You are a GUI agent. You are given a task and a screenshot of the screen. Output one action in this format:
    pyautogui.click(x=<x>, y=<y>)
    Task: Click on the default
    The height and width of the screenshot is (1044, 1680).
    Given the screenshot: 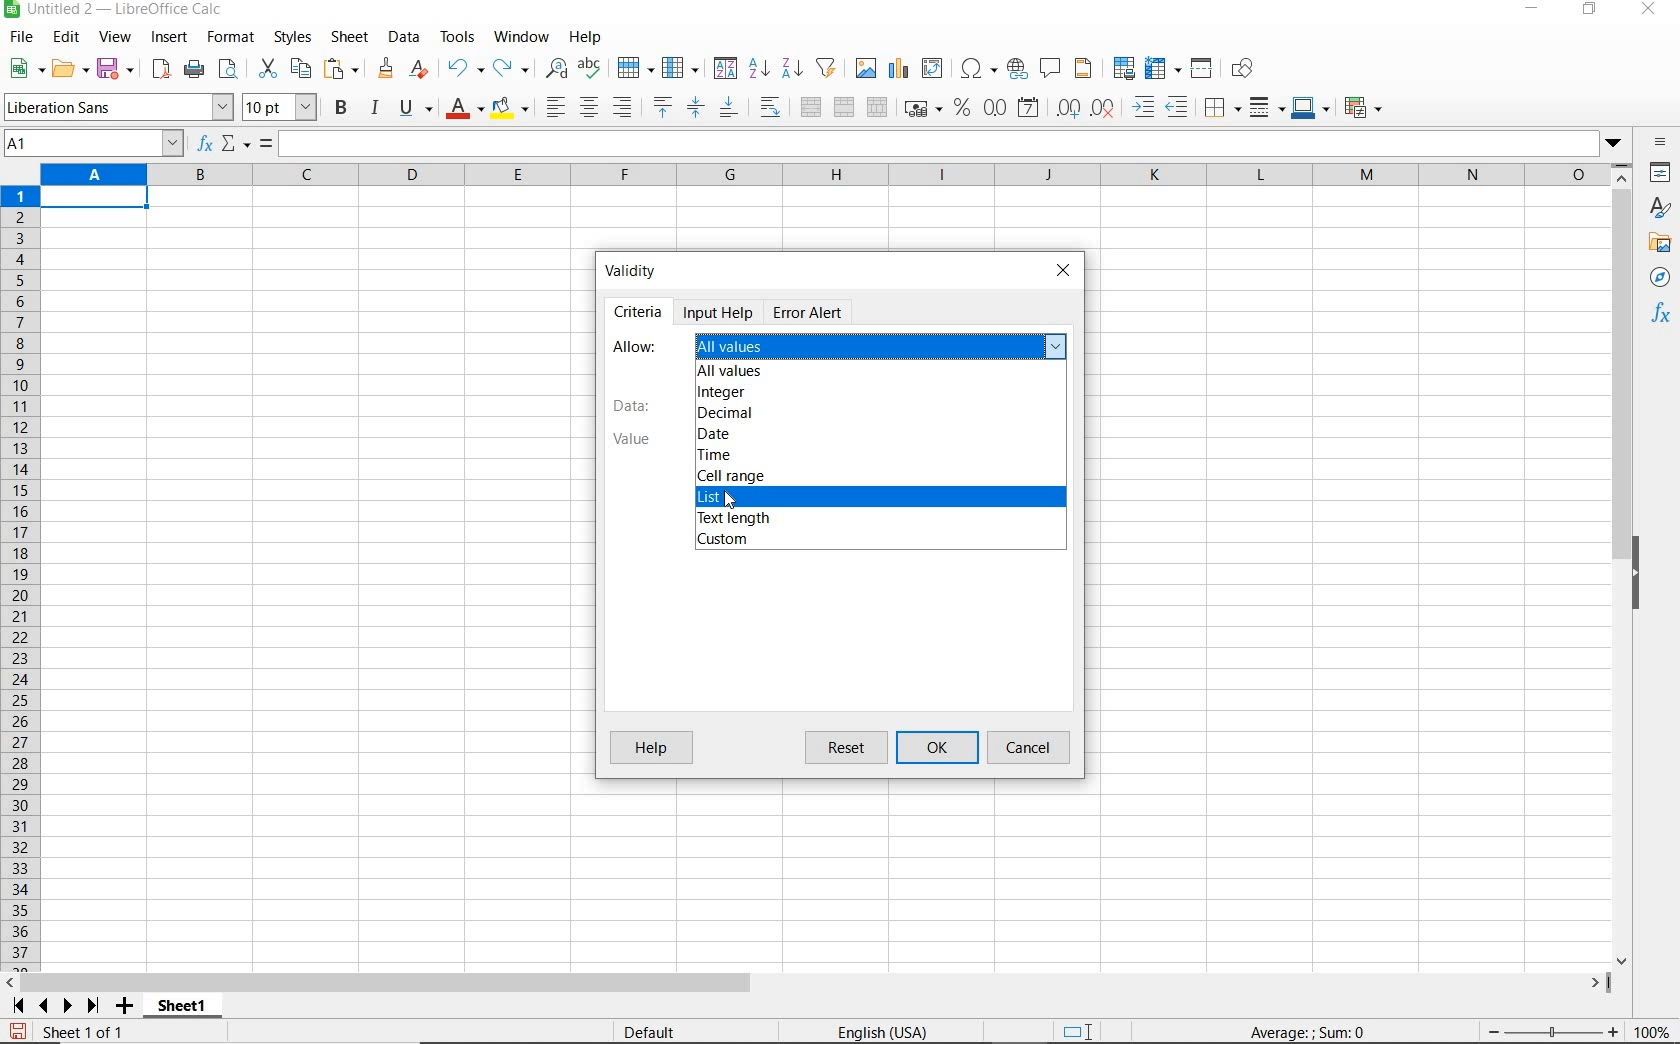 What is the action you would take?
    pyautogui.click(x=653, y=1033)
    